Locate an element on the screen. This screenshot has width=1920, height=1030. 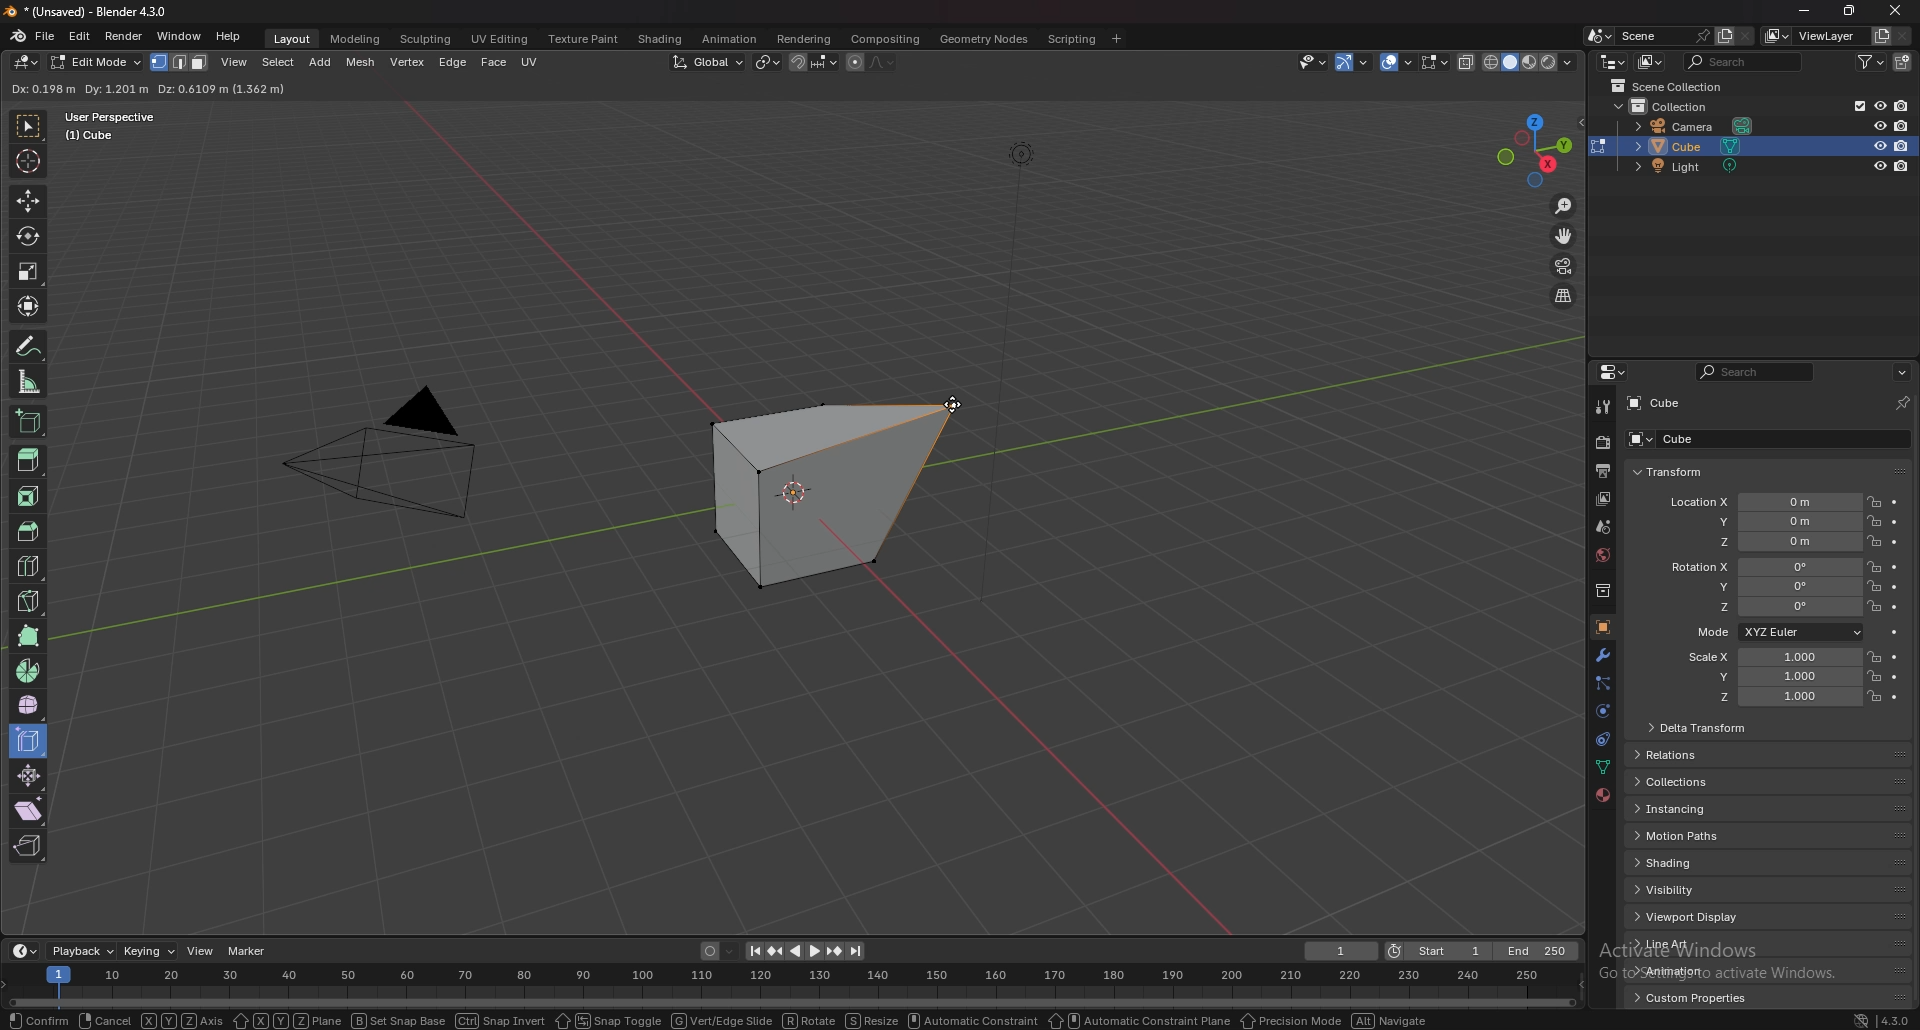
hide in viewport is located at coordinates (1411, 110).